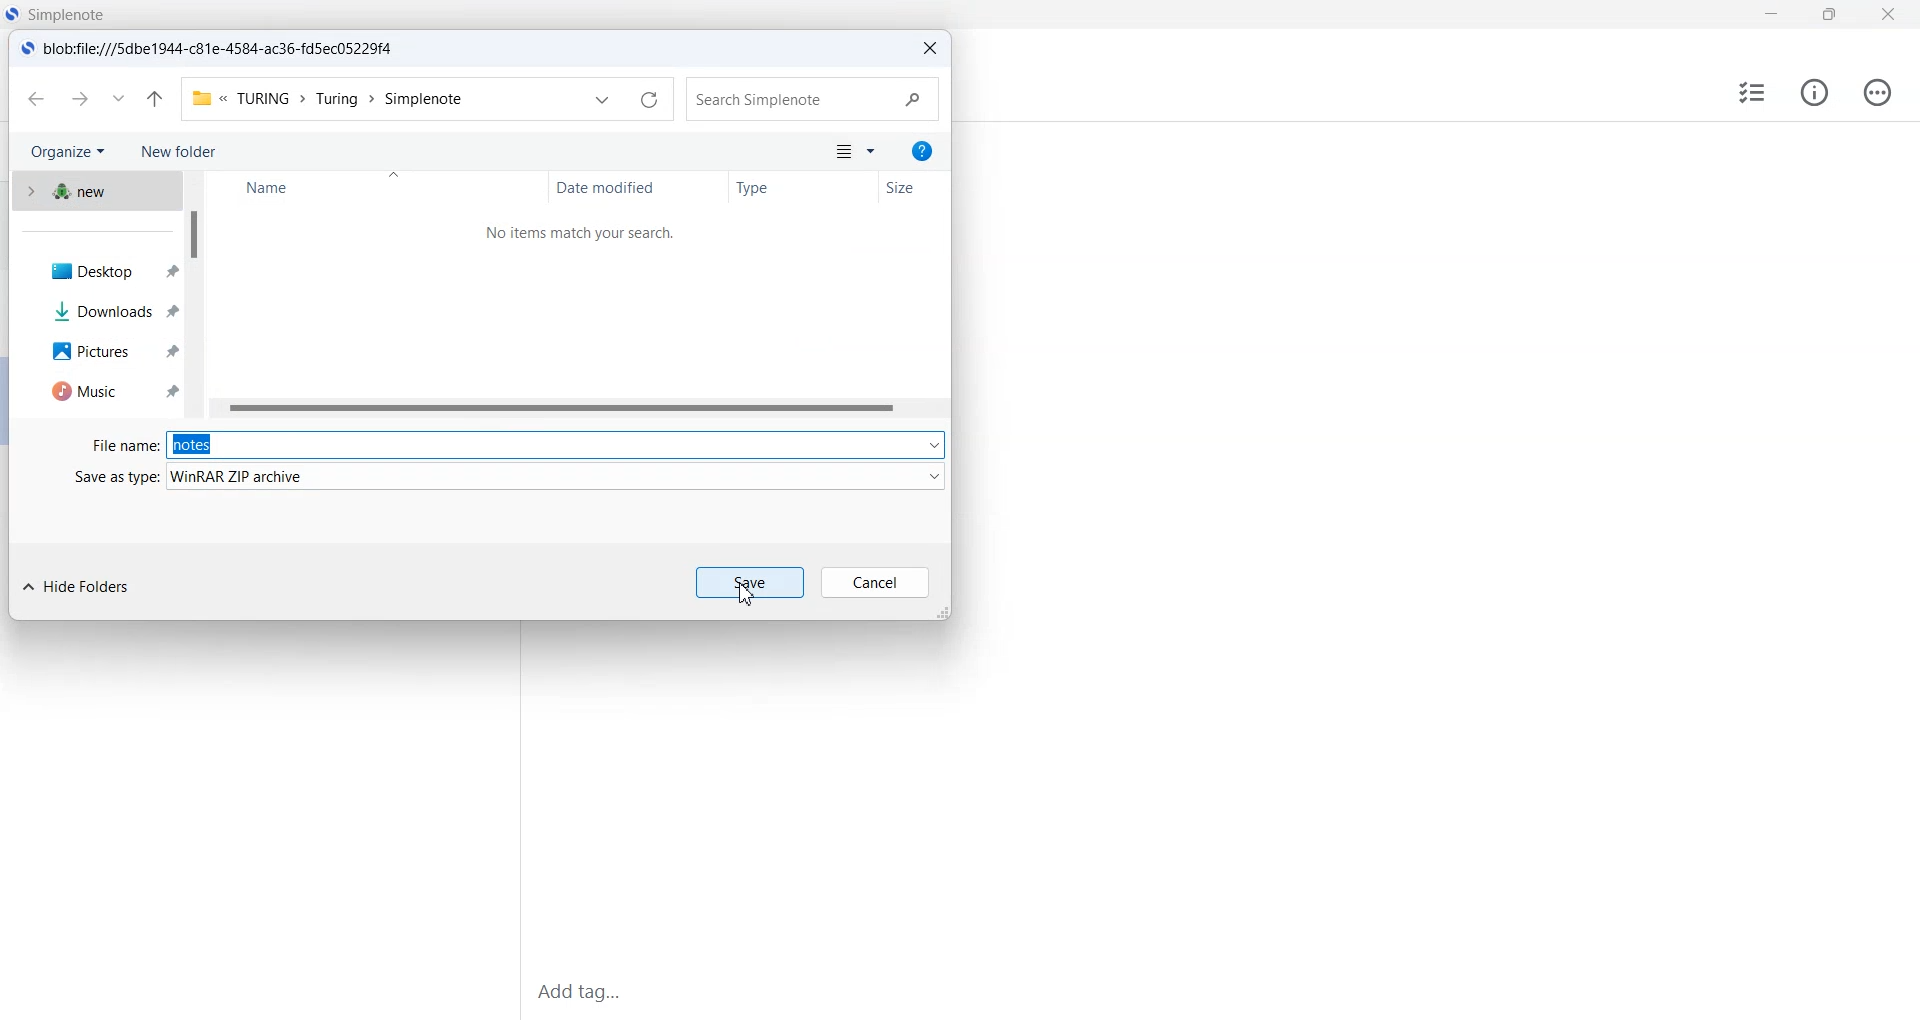  Describe the element at coordinates (873, 152) in the screenshot. I see `More option` at that location.